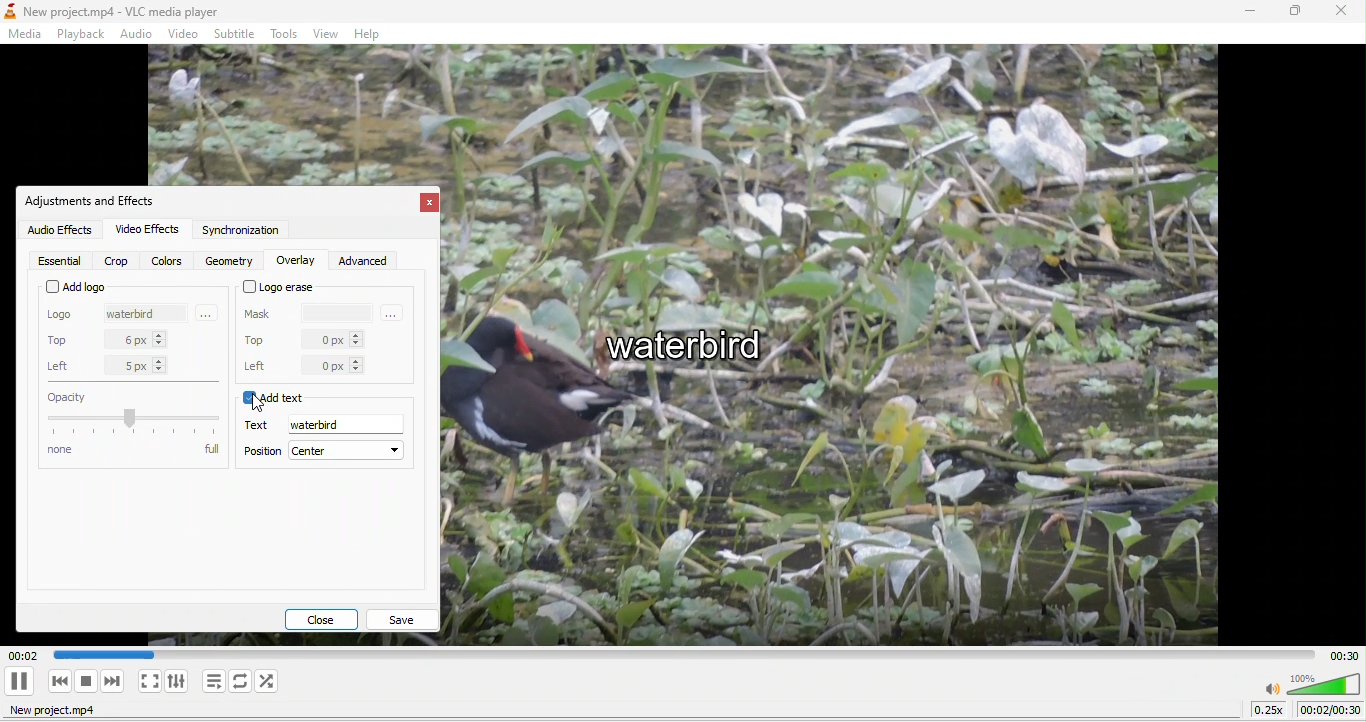 This screenshot has height=722, width=1366. I want to click on playback, so click(82, 32).